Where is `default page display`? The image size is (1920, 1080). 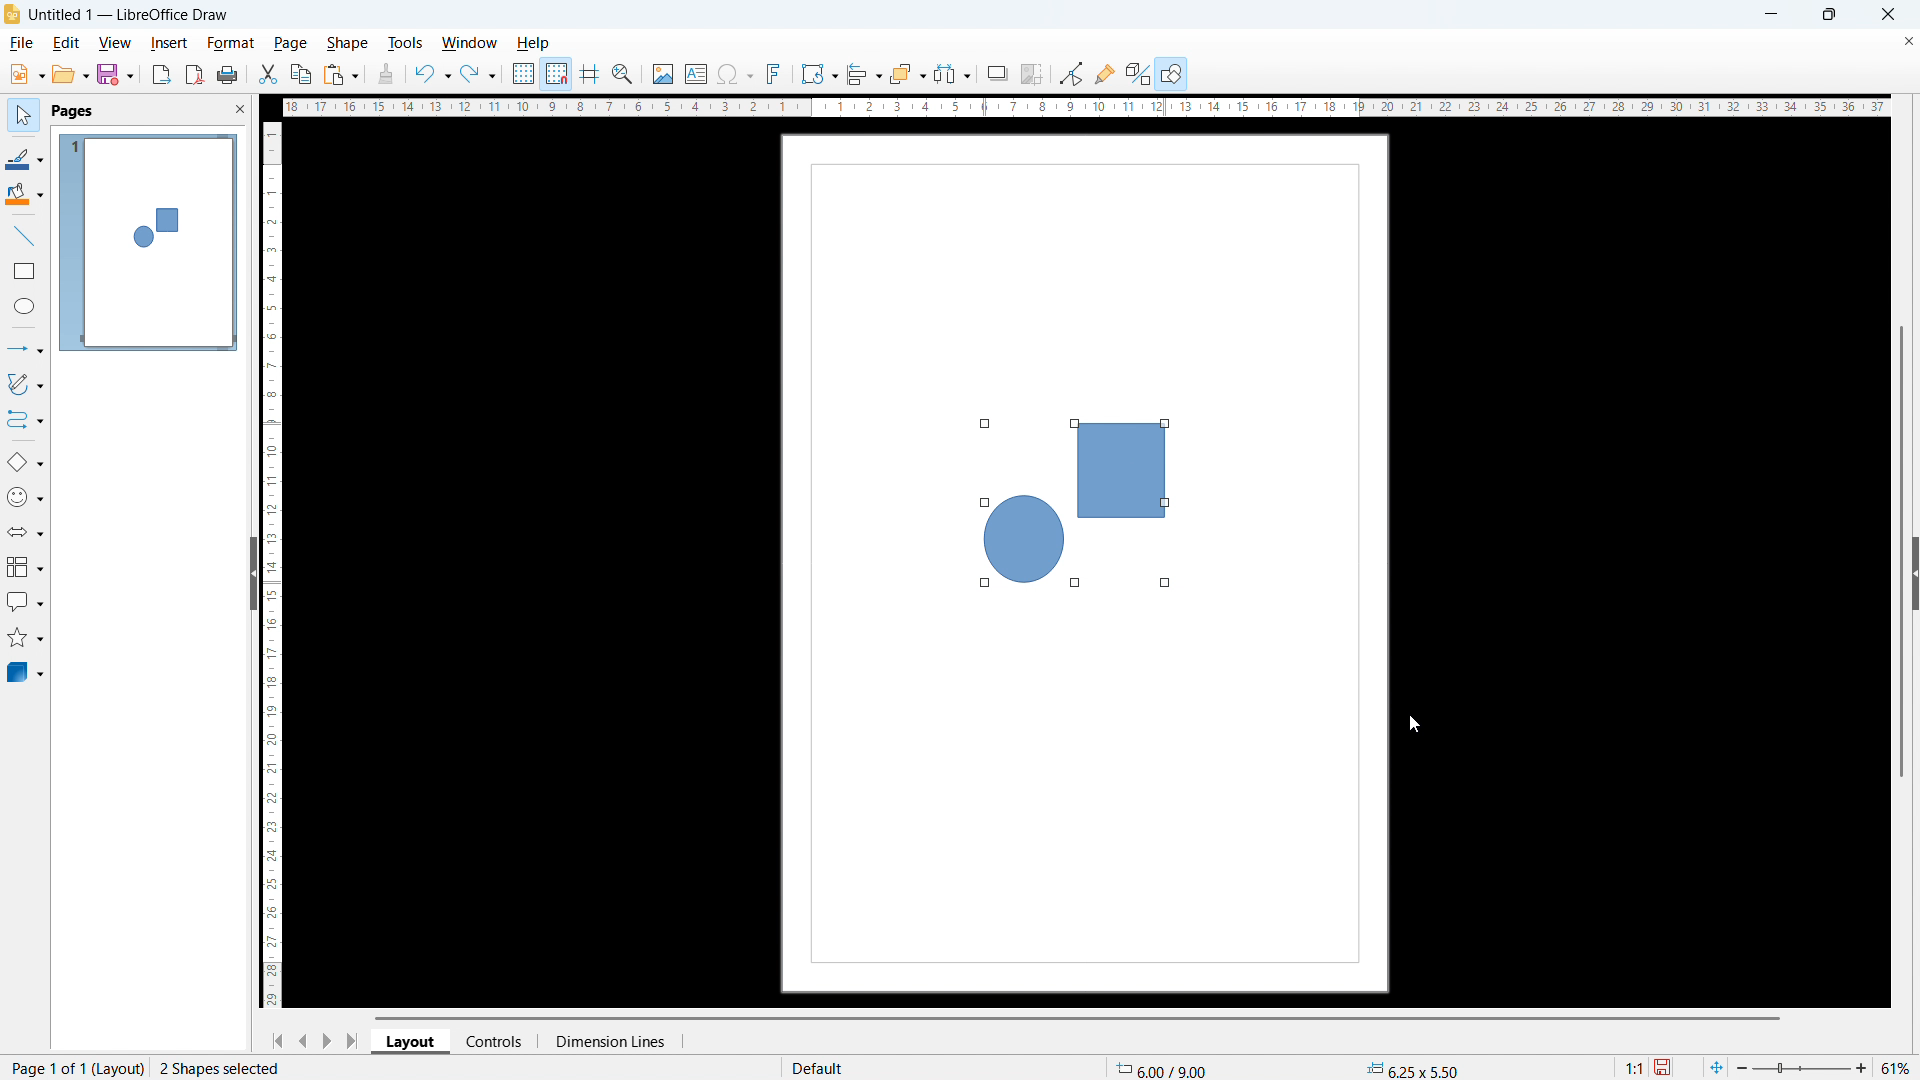
default page display is located at coordinates (816, 1067).